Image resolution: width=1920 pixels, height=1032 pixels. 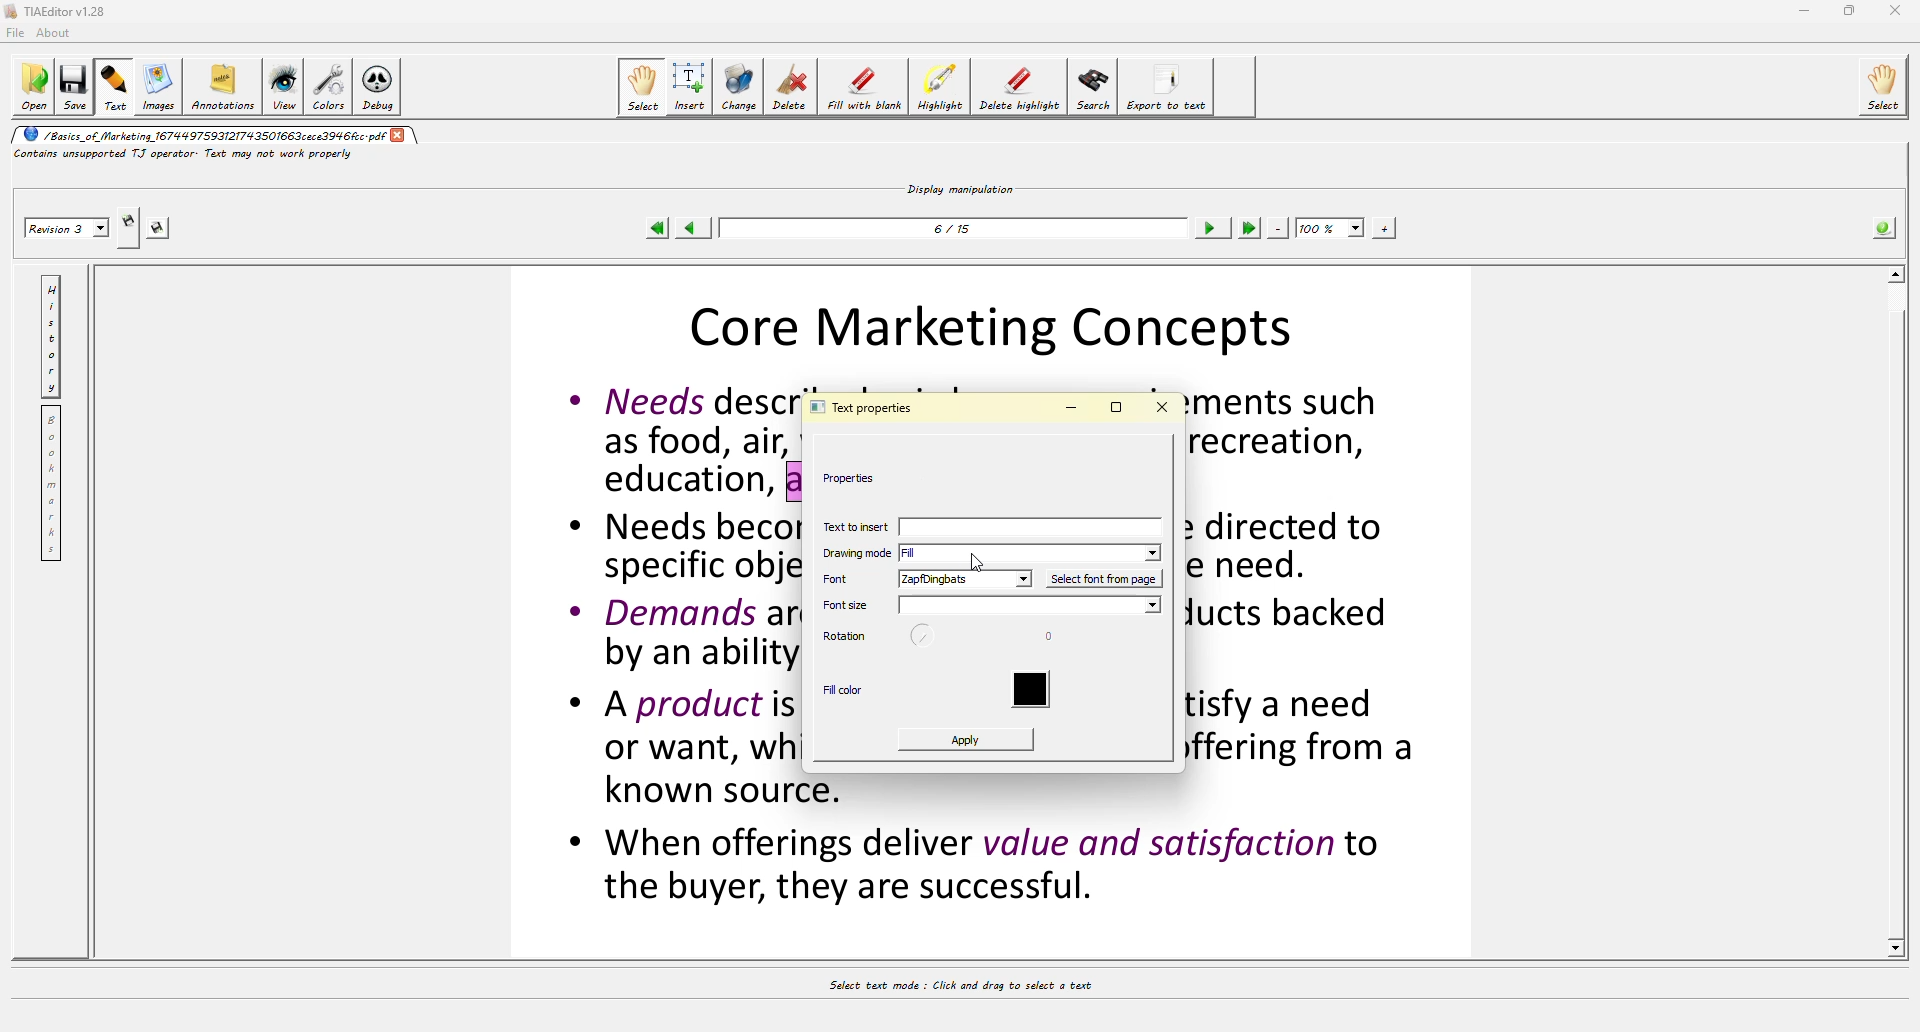 I want to click on close, so click(x=401, y=135).